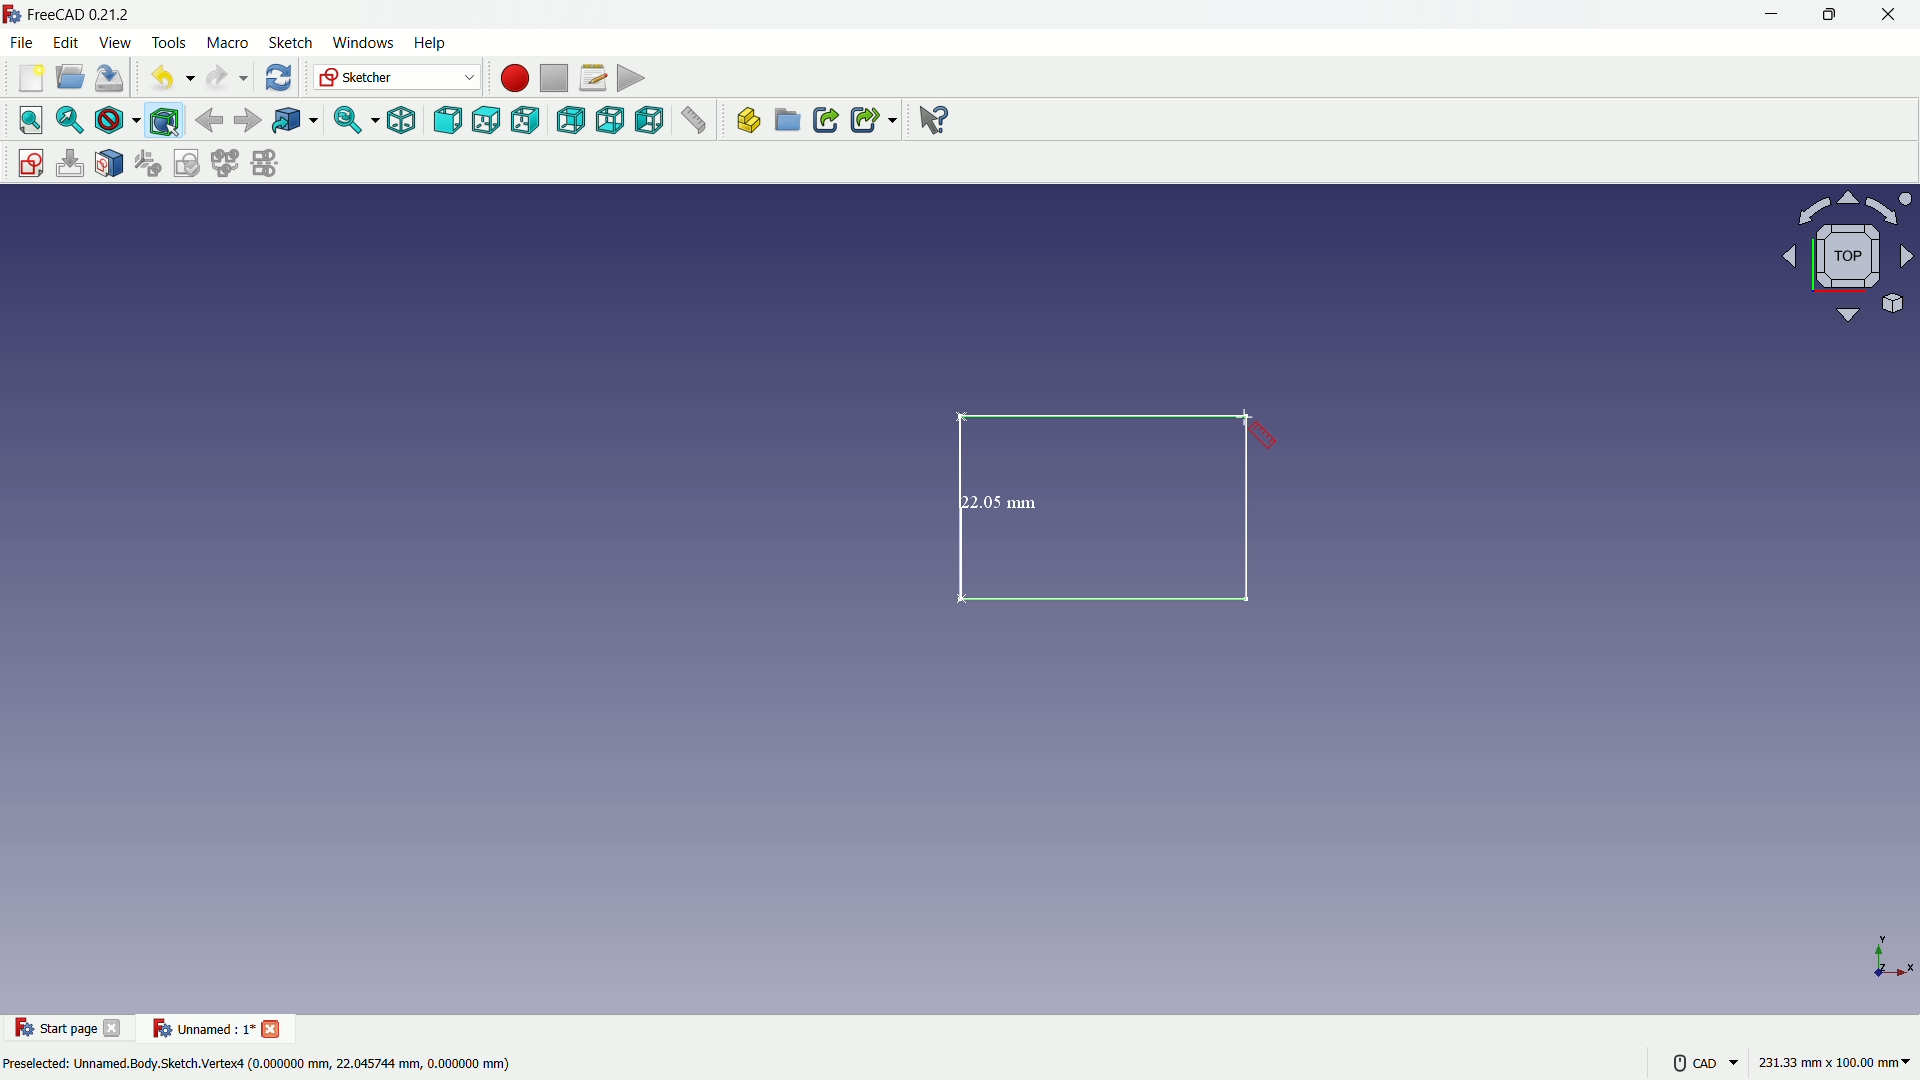 The width and height of the screenshot is (1920, 1080). What do you see at coordinates (166, 79) in the screenshot?
I see `undo` at bounding box center [166, 79].